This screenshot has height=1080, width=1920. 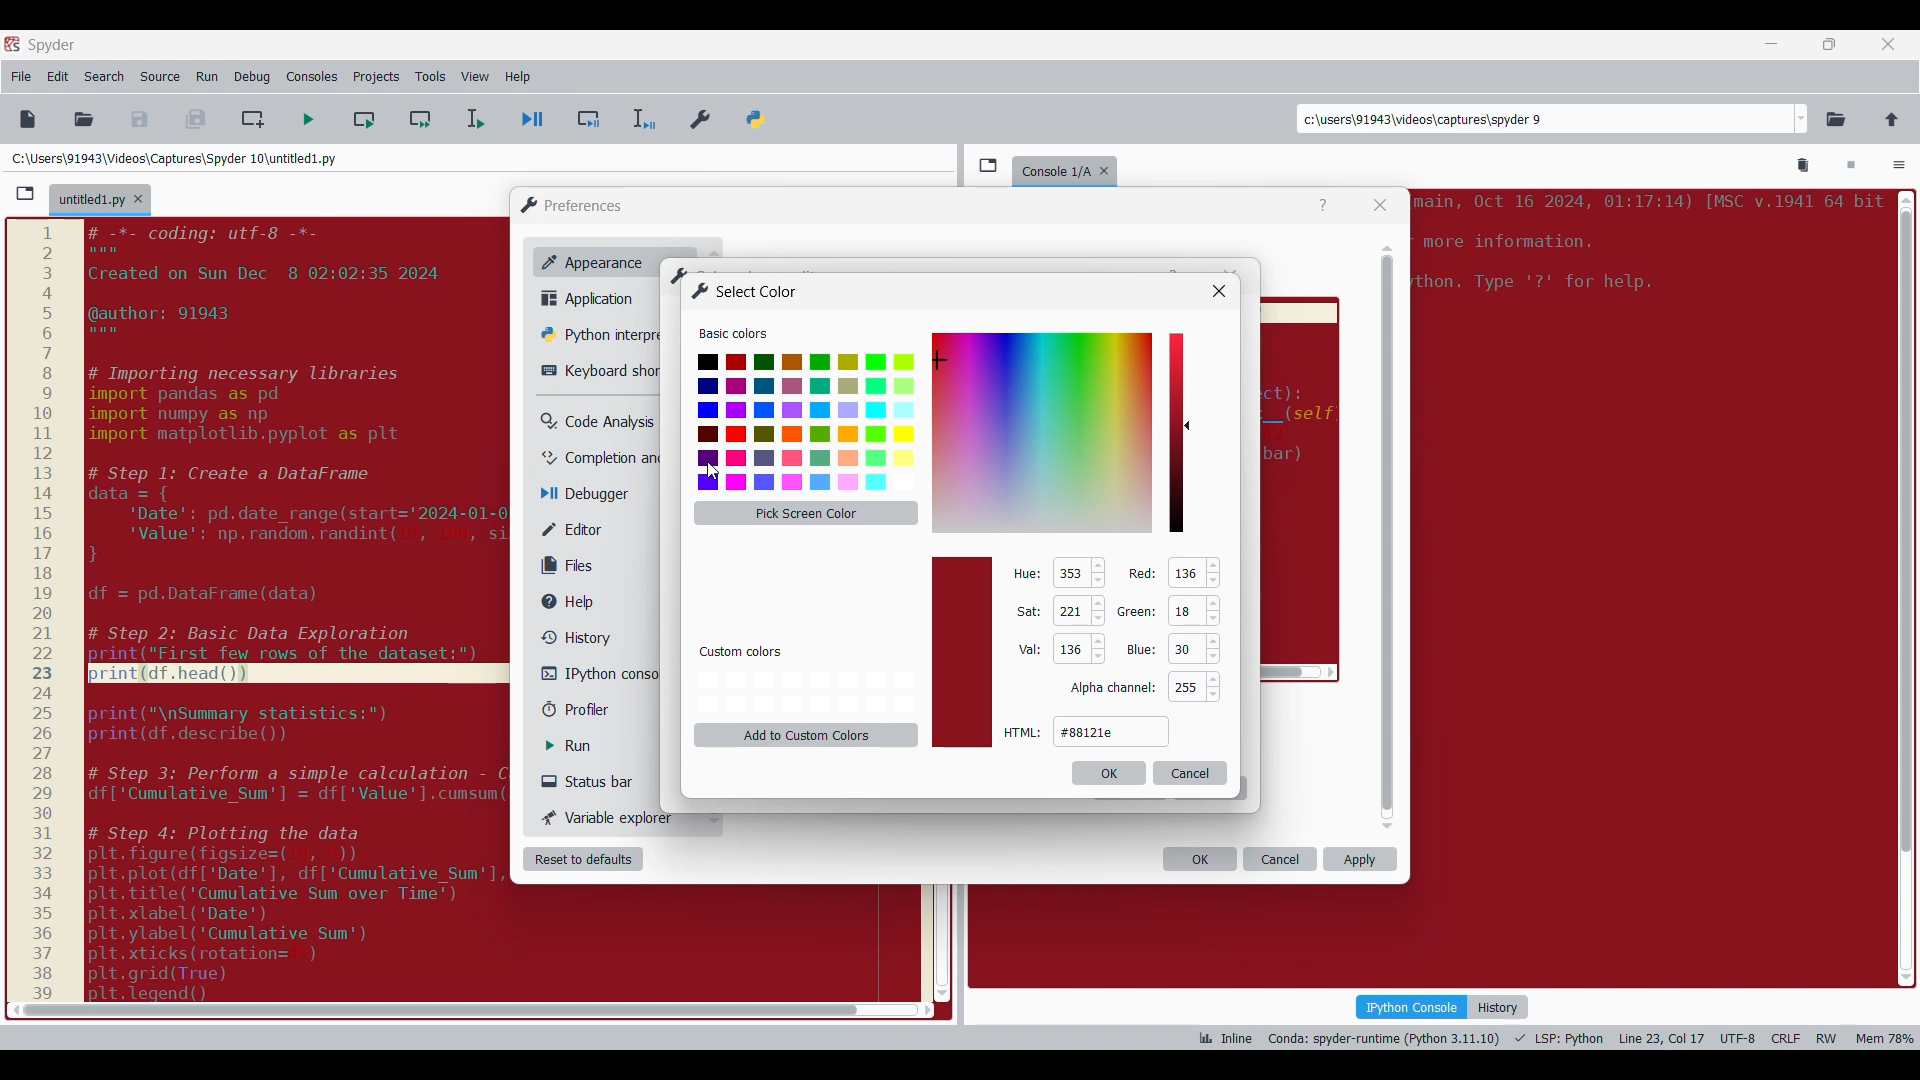 What do you see at coordinates (1176, 433) in the screenshot?
I see `Color scale` at bounding box center [1176, 433].